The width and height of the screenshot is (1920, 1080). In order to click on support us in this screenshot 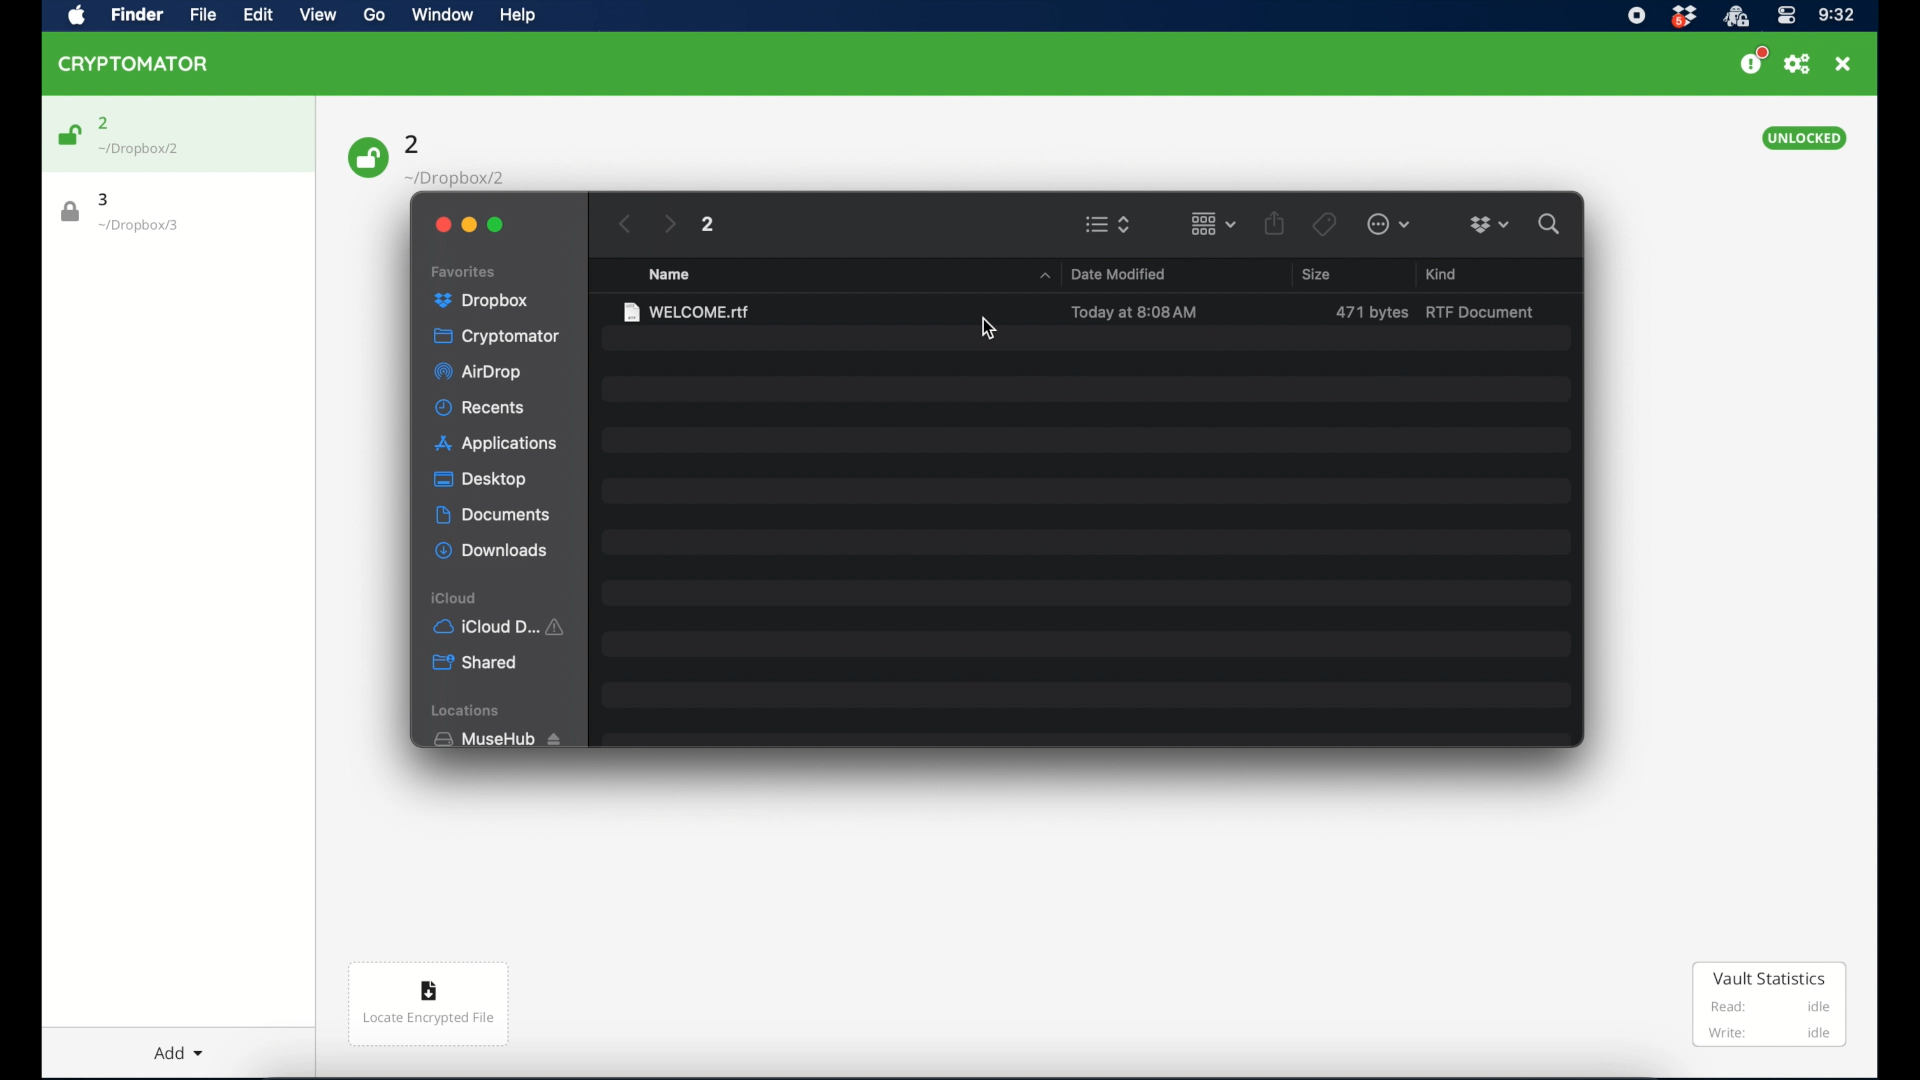, I will do `click(1754, 62)`.